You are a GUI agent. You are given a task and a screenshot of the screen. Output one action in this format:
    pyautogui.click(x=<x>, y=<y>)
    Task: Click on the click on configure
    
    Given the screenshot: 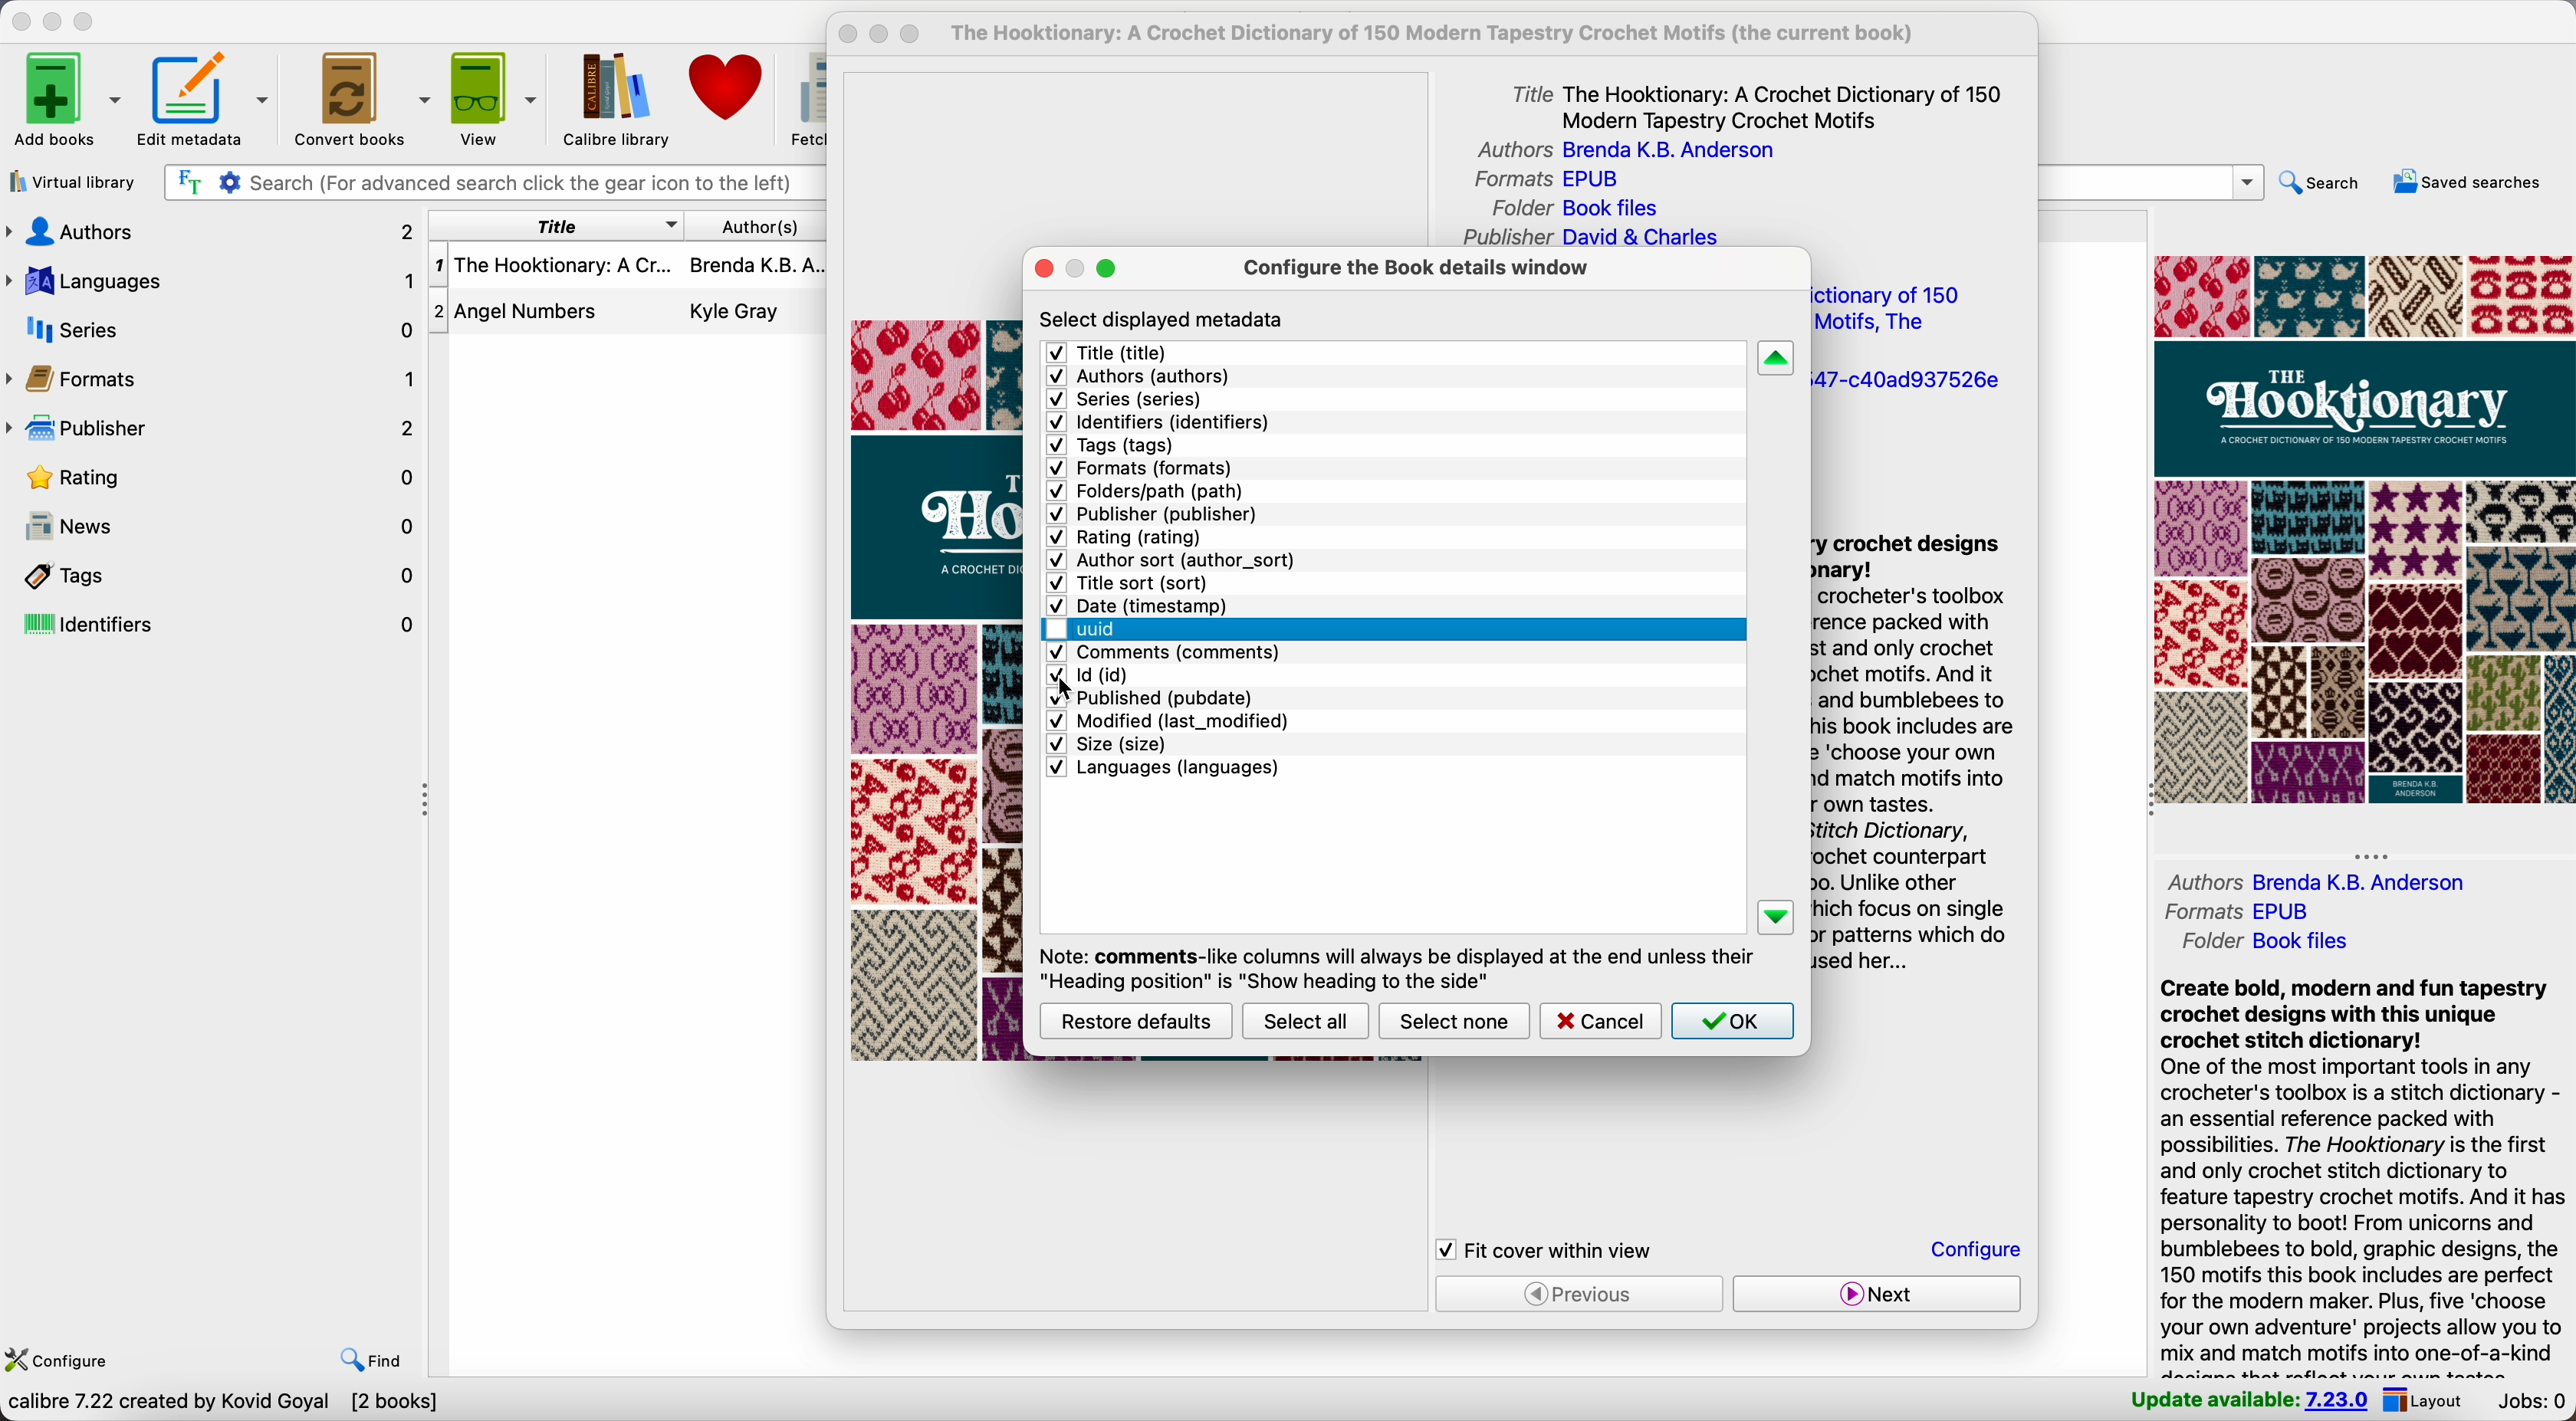 What is the action you would take?
    pyautogui.click(x=1979, y=1252)
    